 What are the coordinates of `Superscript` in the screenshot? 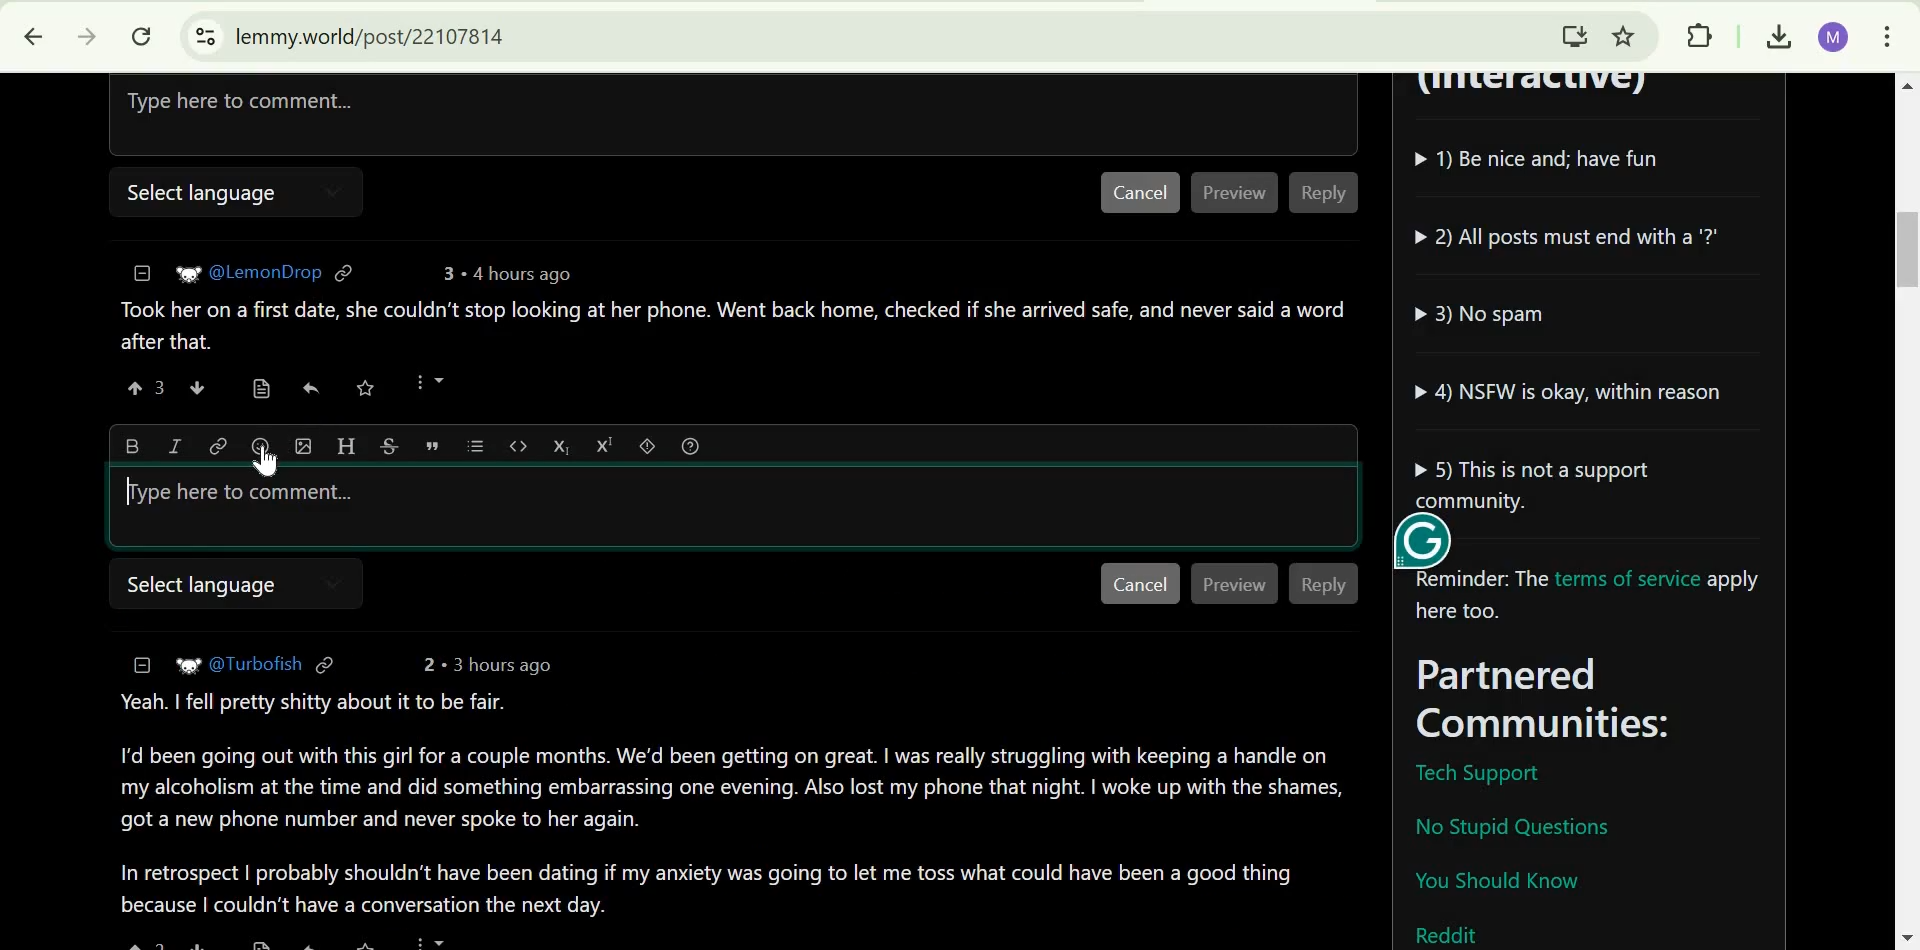 It's located at (604, 445).